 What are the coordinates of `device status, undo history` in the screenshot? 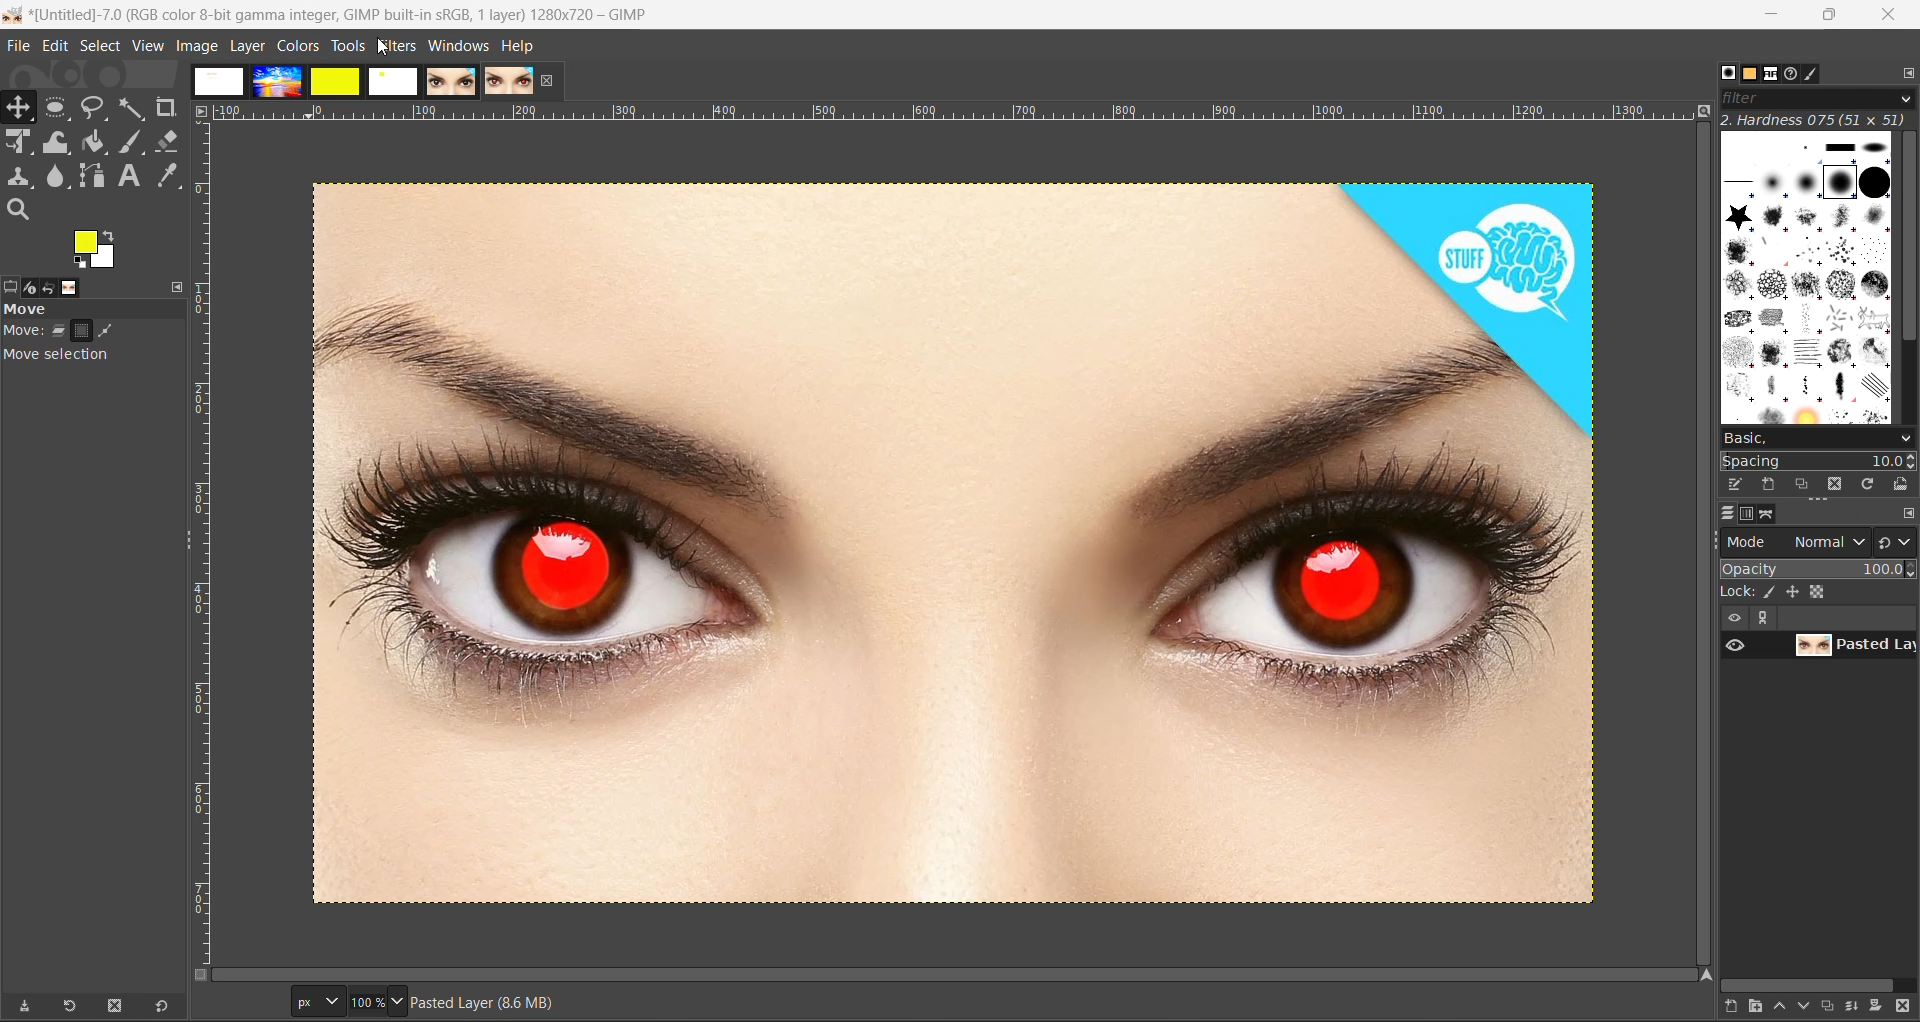 It's located at (42, 288).